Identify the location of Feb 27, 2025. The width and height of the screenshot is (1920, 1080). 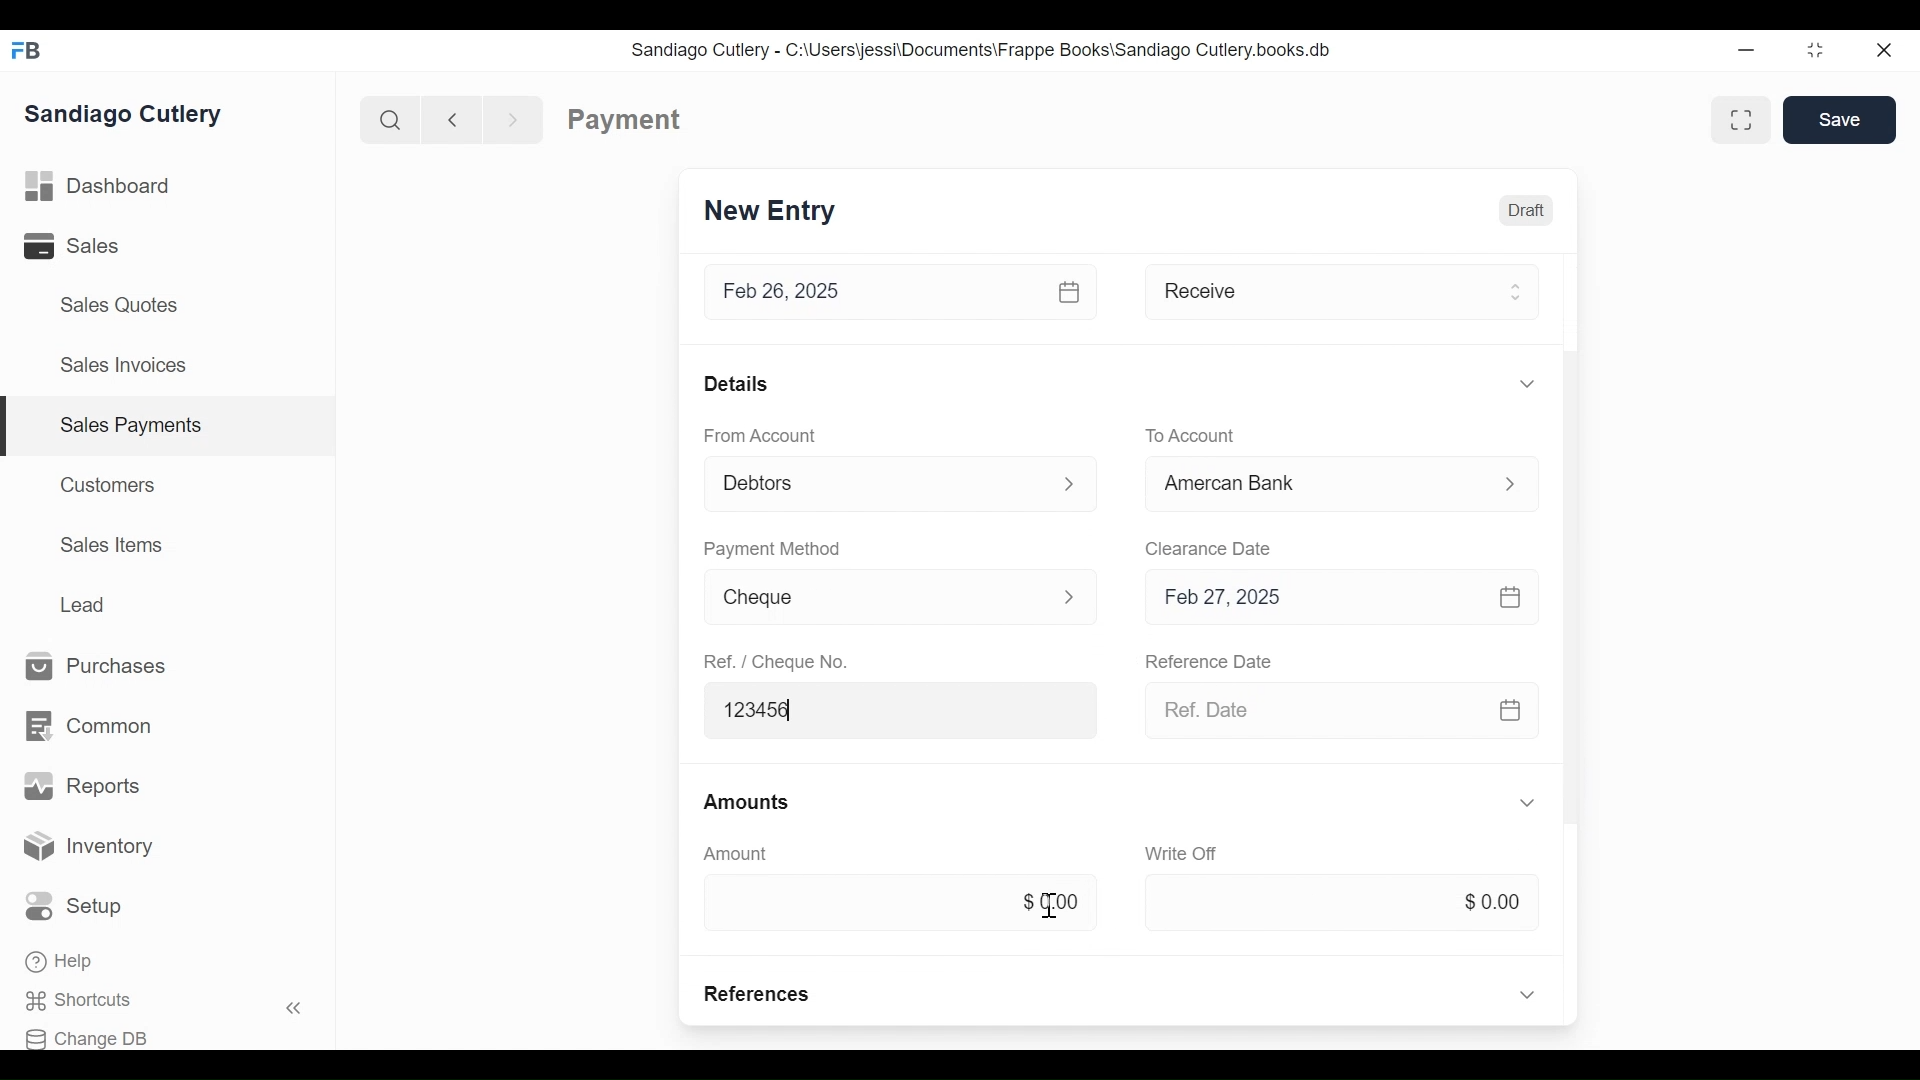
(1311, 596).